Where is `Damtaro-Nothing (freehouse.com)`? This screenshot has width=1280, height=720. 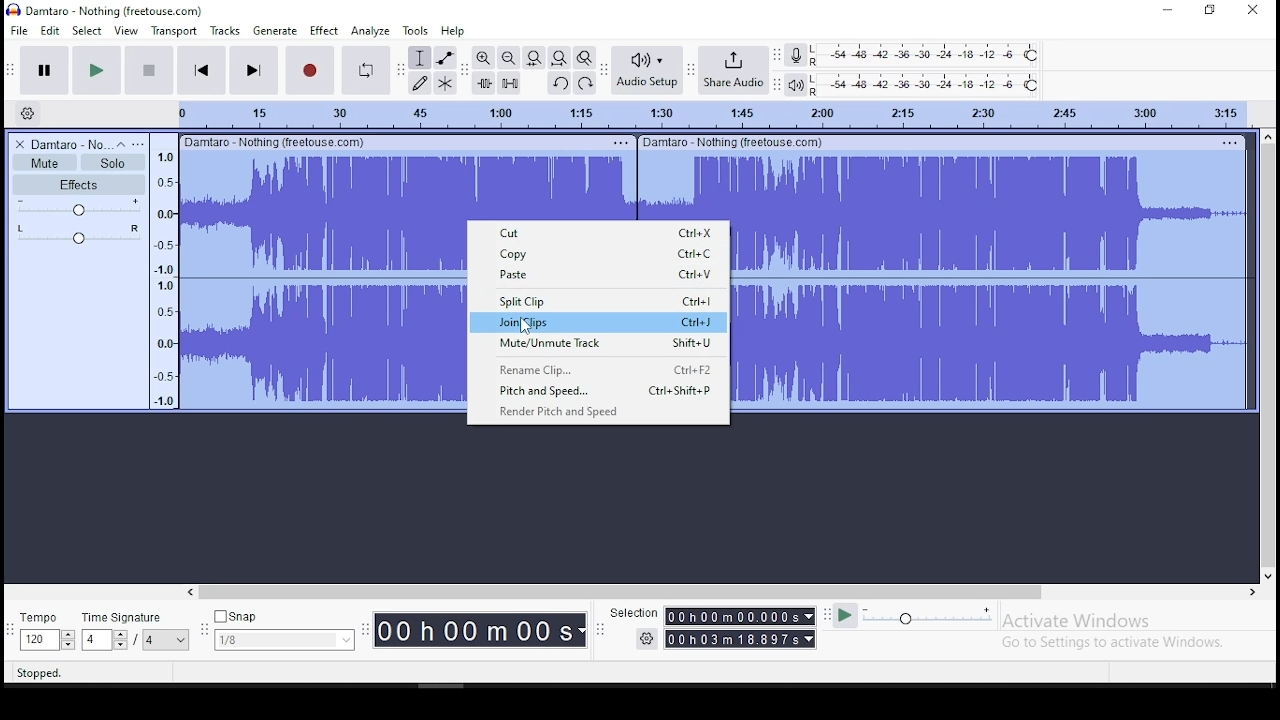 Damtaro-Nothing (freehouse.com) is located at coordinates (734, 142).